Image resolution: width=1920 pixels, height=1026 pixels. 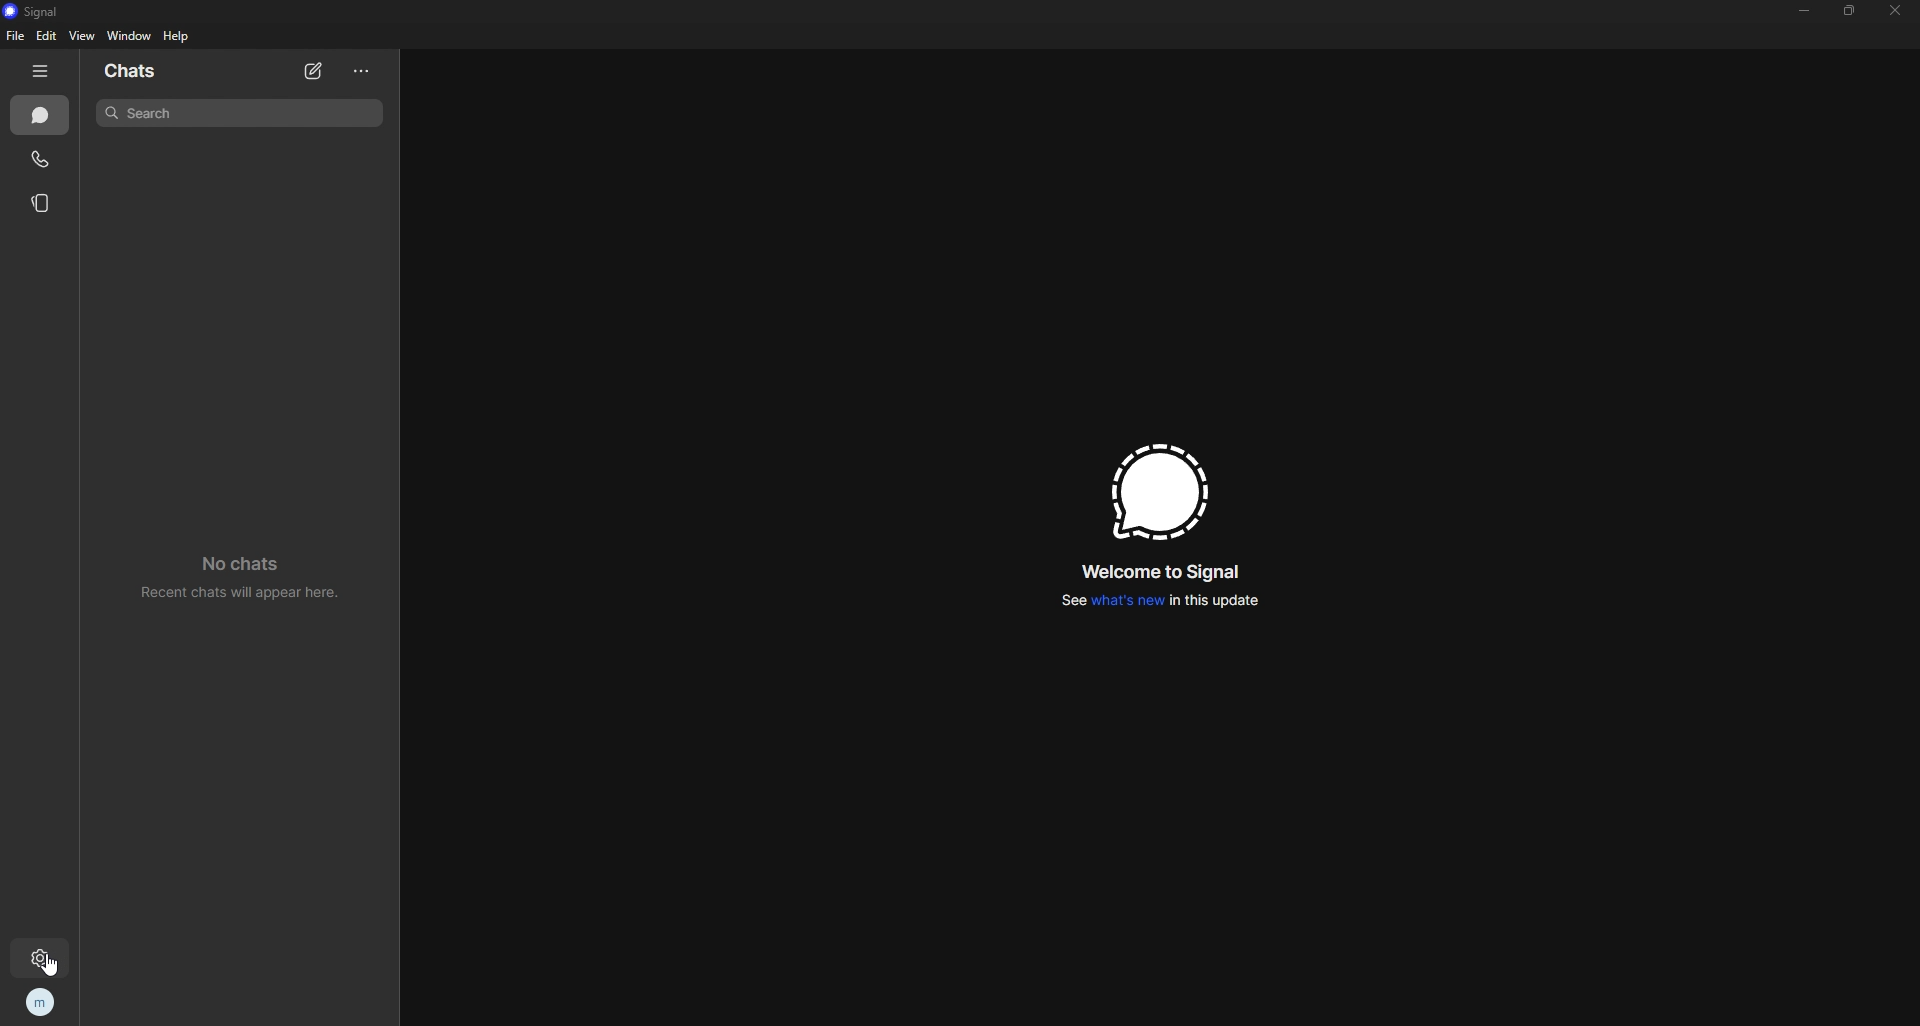 What do you see at coordinates (59, 964) in the screenshot?
I see `cursor` at bounding box center [59, 964].